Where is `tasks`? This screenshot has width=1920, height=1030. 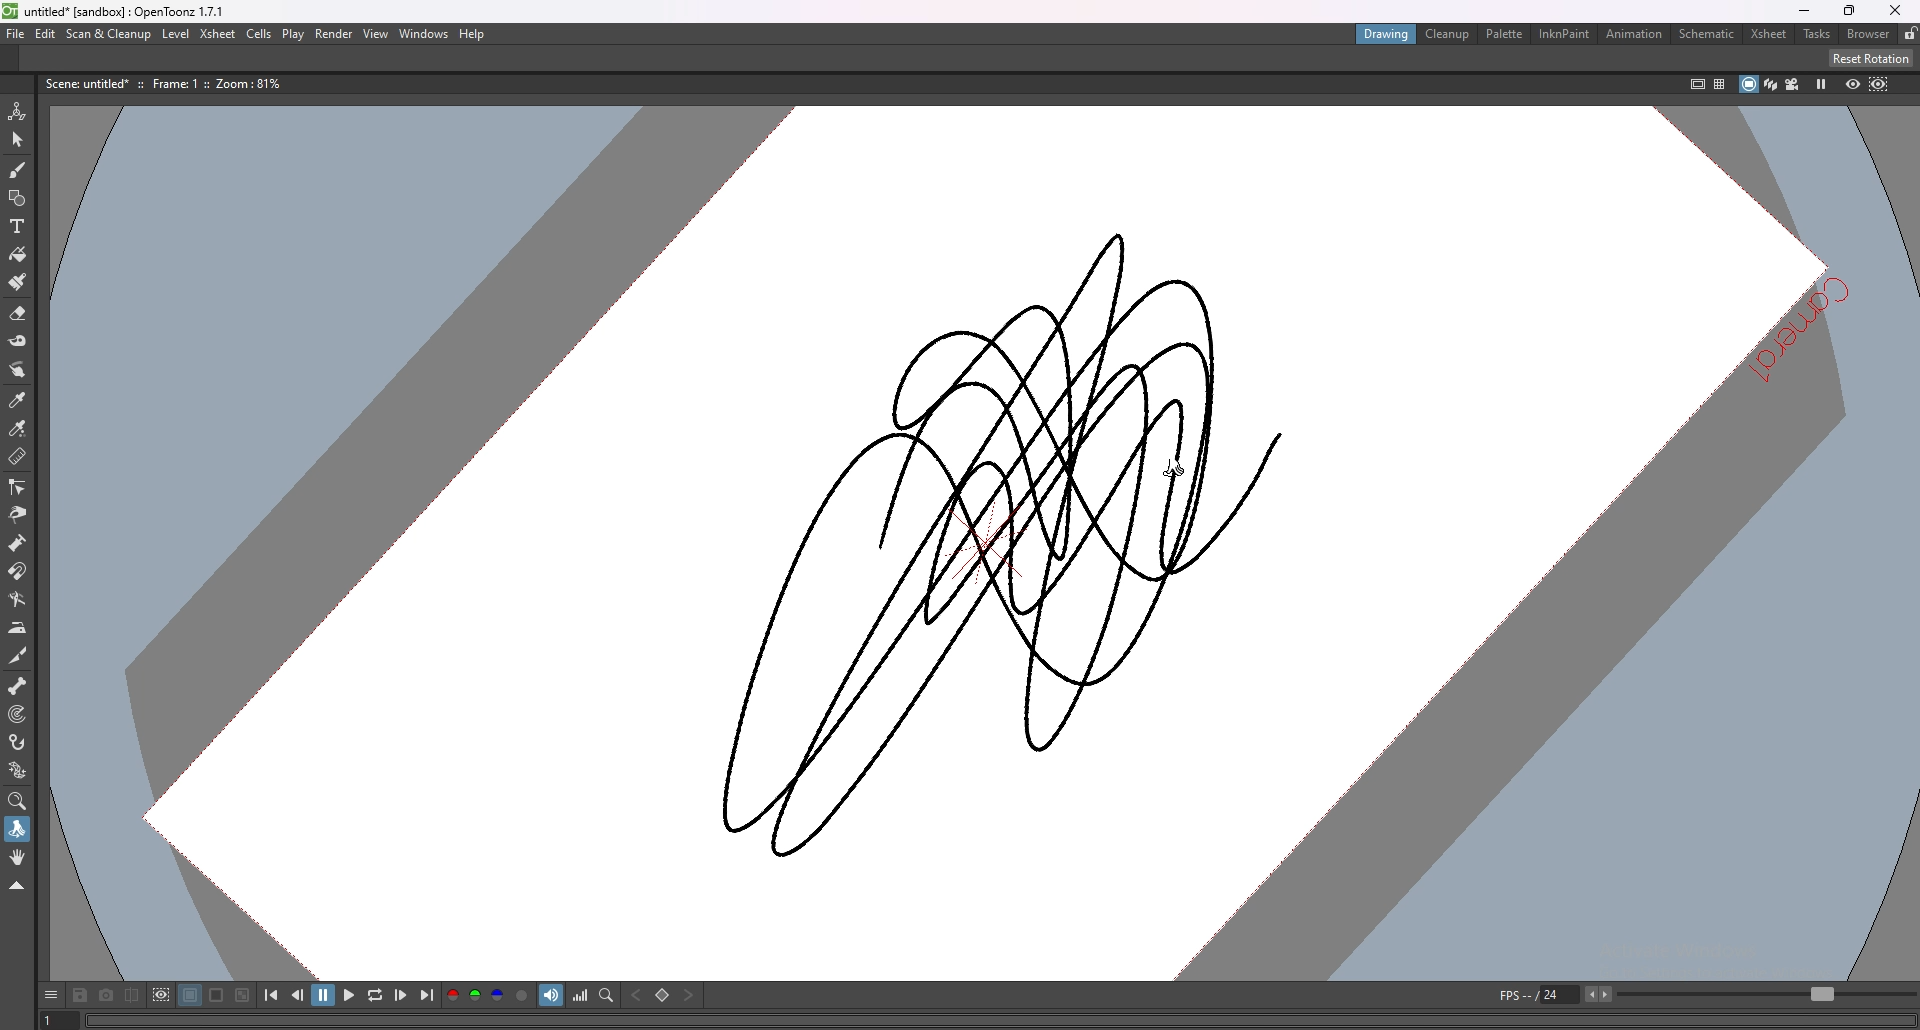
tasks is located at coordinates (1816, 34).